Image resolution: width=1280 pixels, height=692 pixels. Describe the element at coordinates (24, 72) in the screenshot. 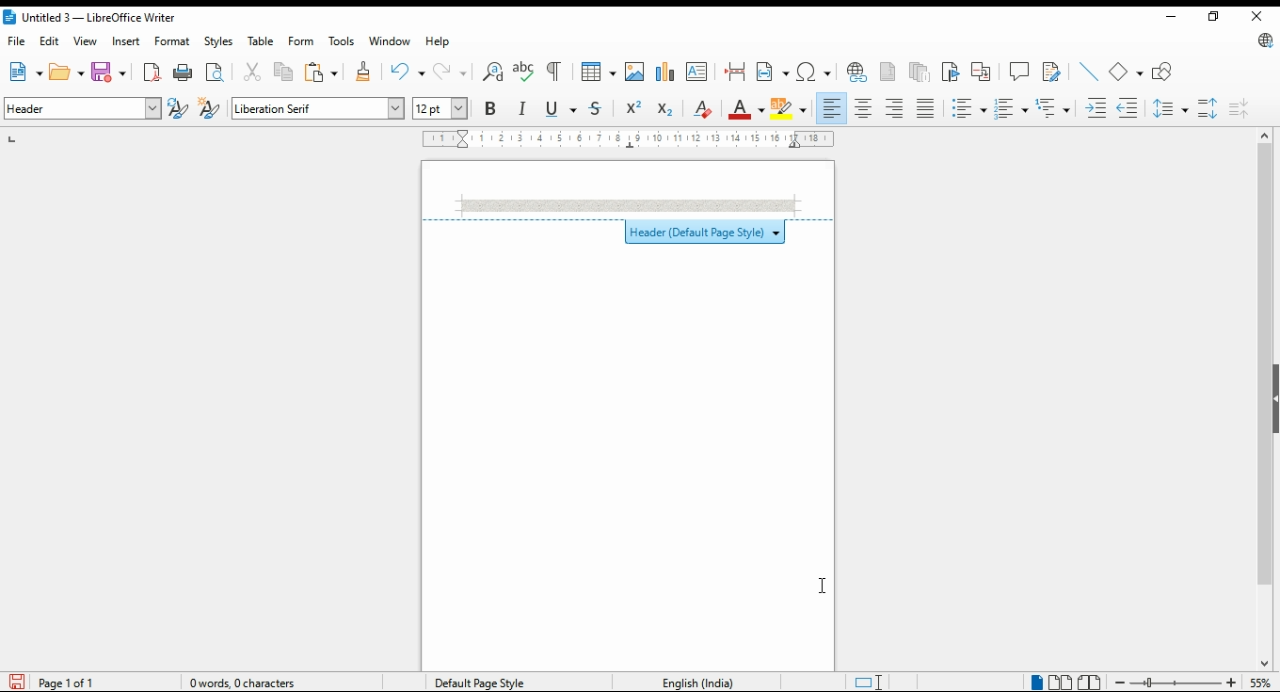

I see `new` at that location.